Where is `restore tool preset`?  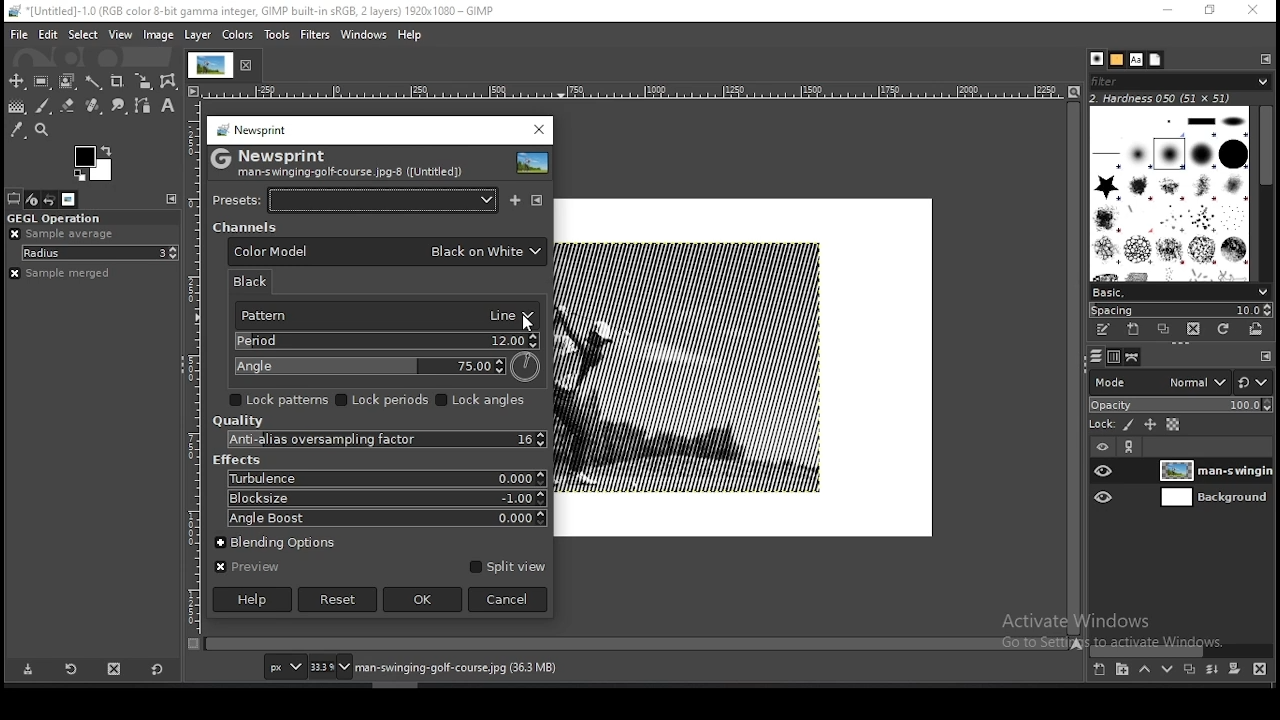 restore tool preset is located at coordinates (69, 669).